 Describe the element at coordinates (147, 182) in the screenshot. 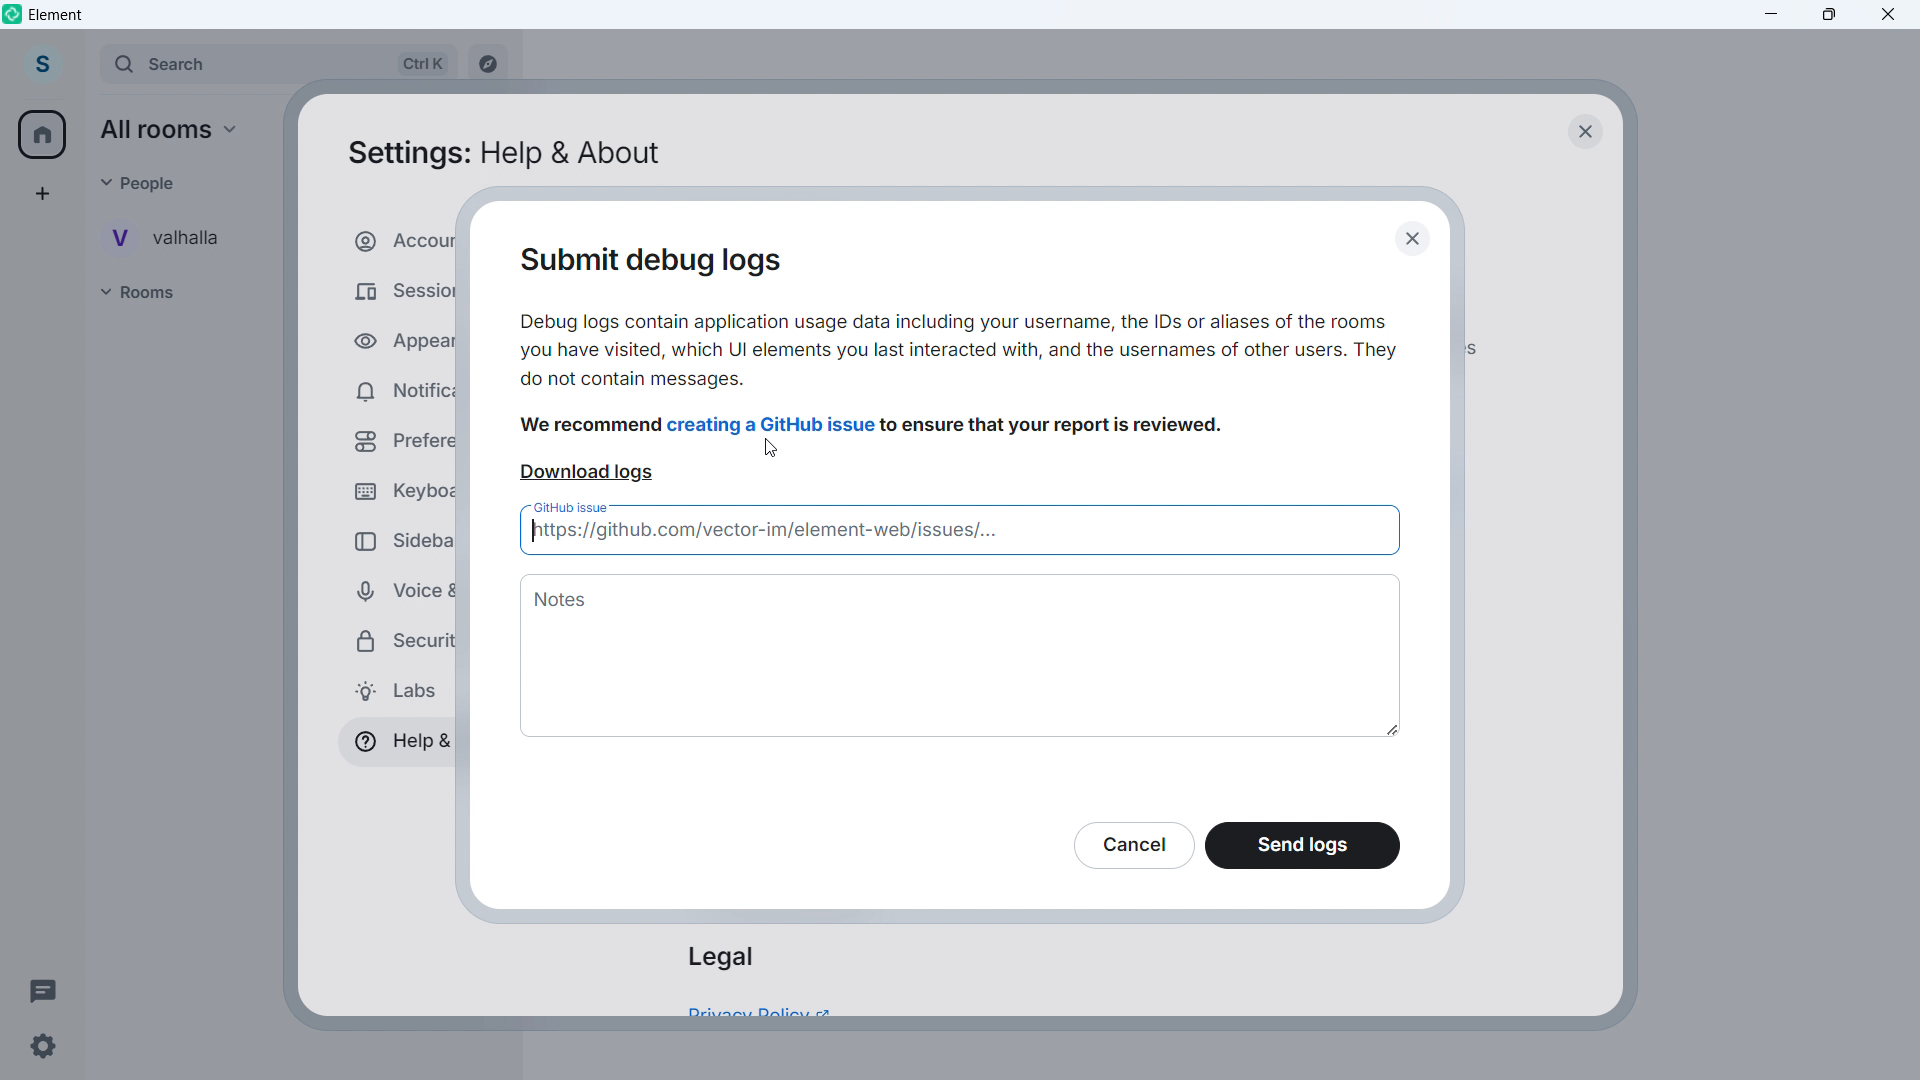

I see `` at that location.